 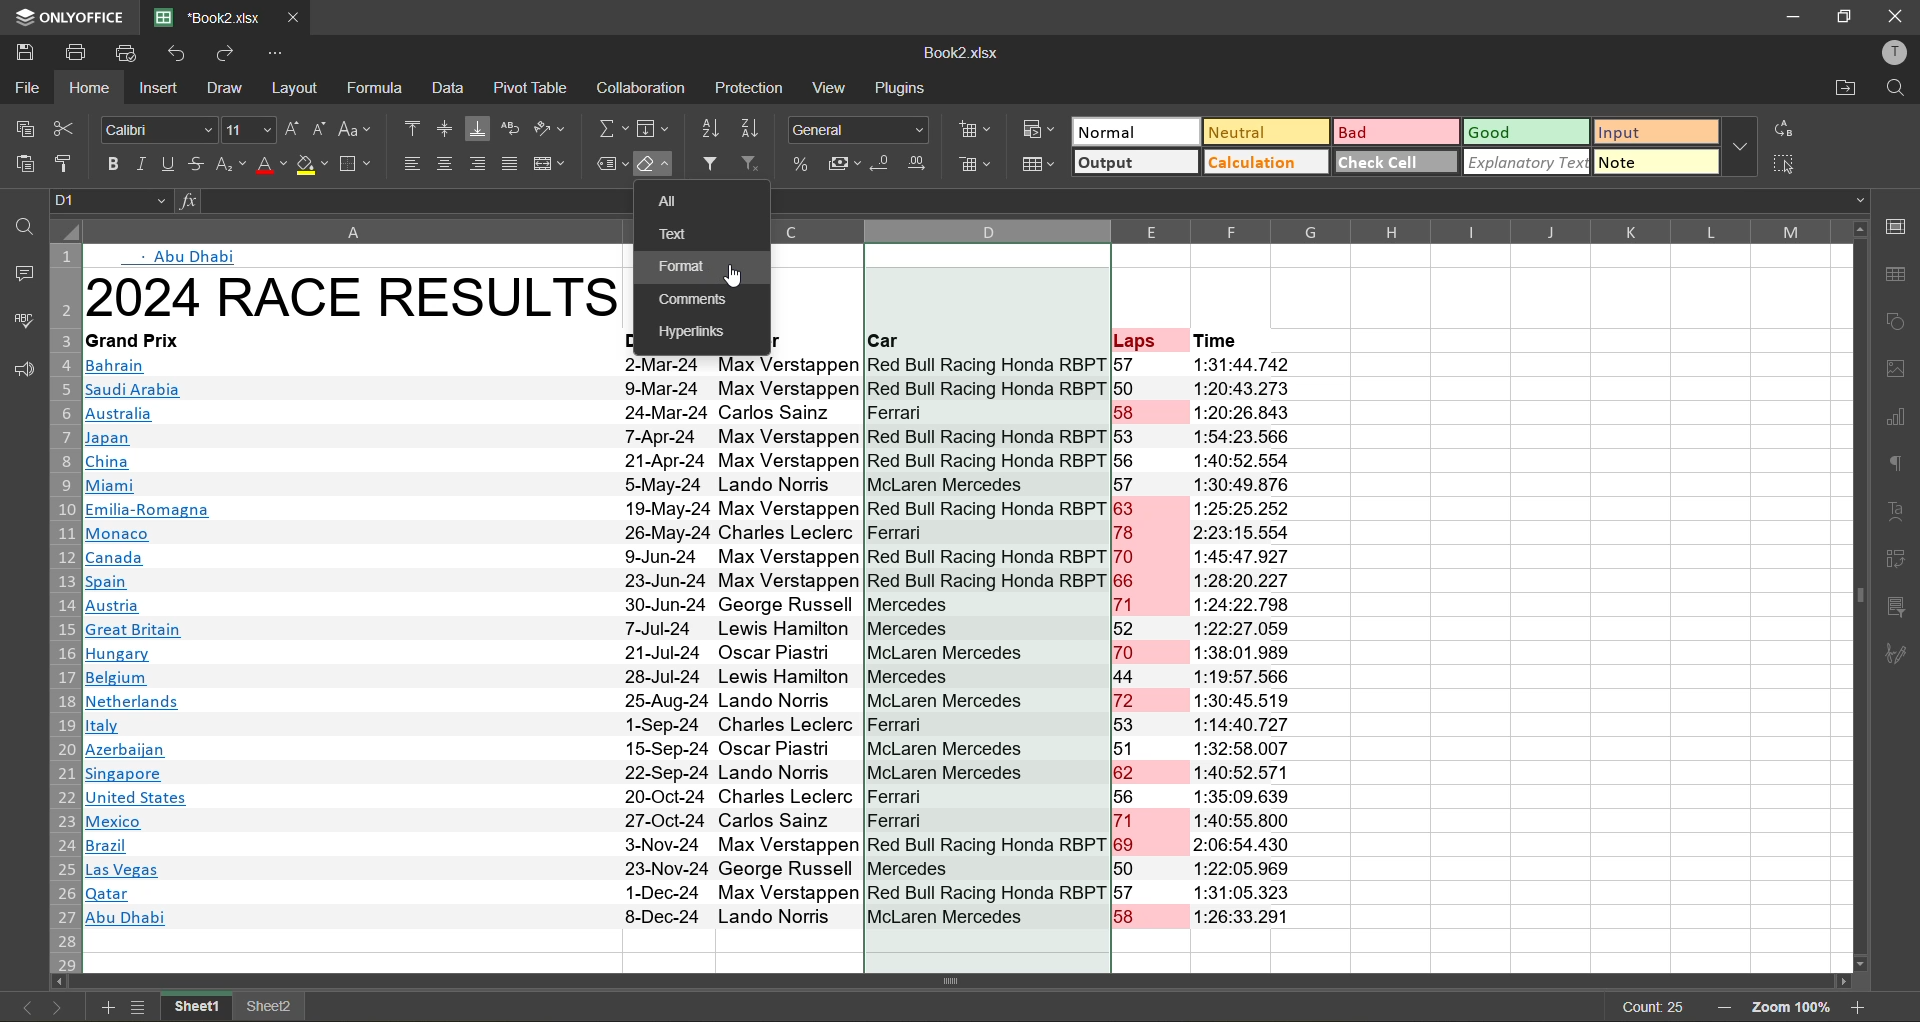 I want to click on slicer, so click(x=1902, y=611).